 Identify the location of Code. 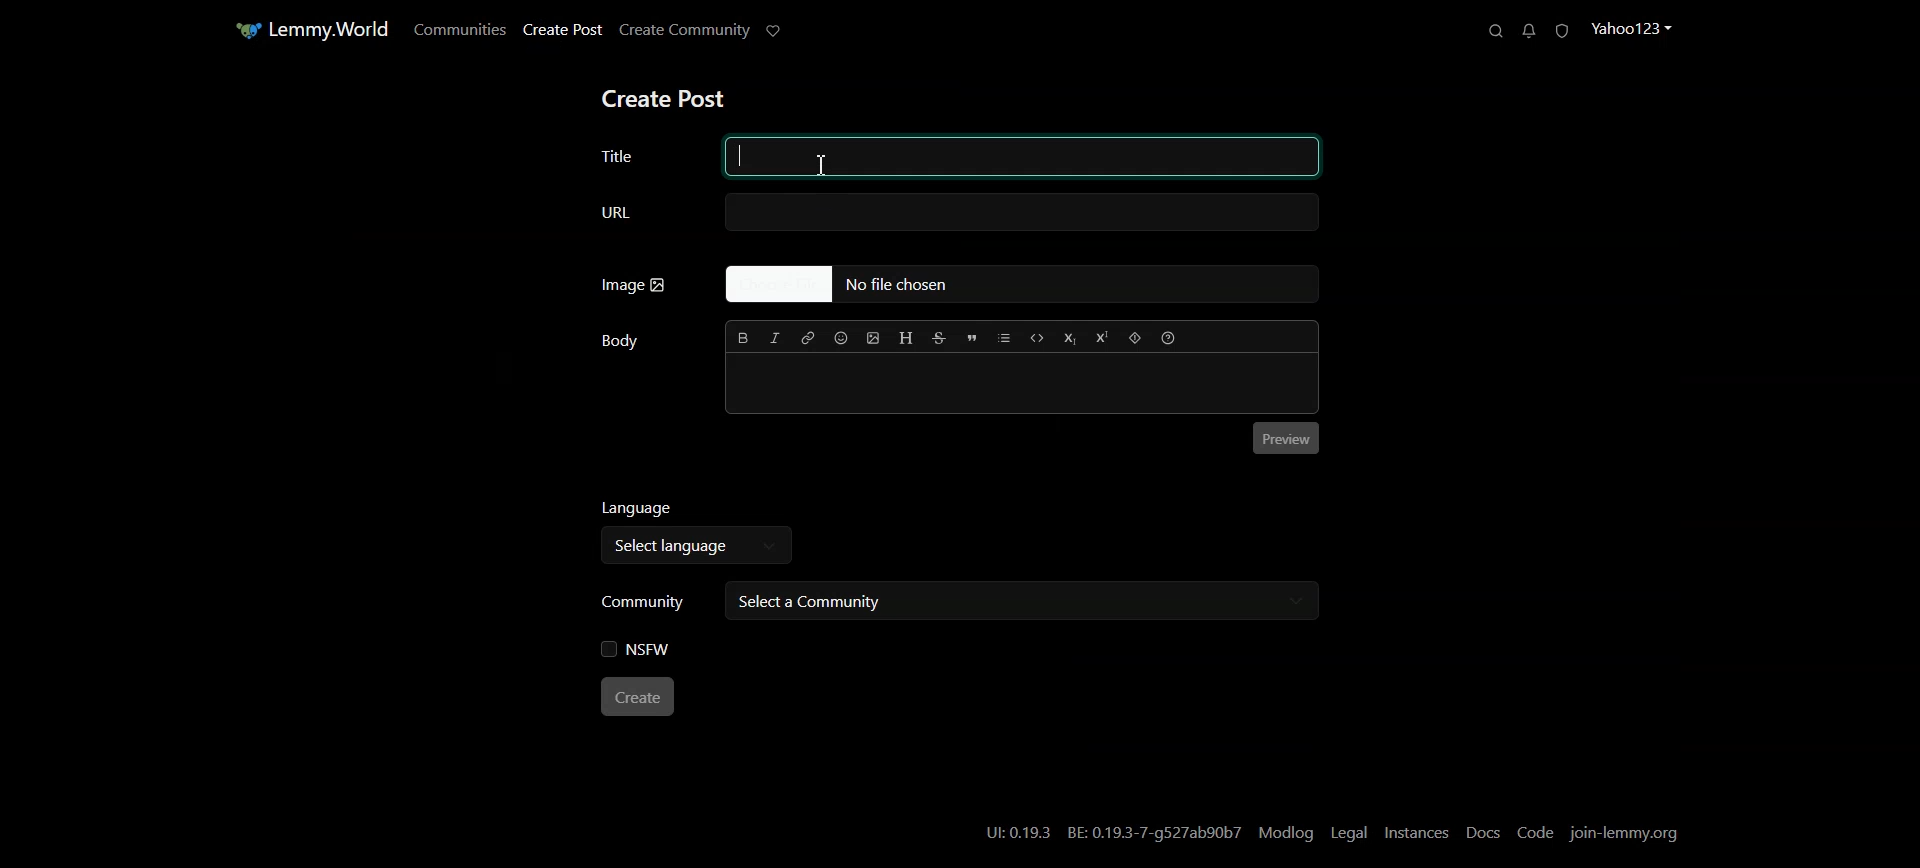
(1537, 832).